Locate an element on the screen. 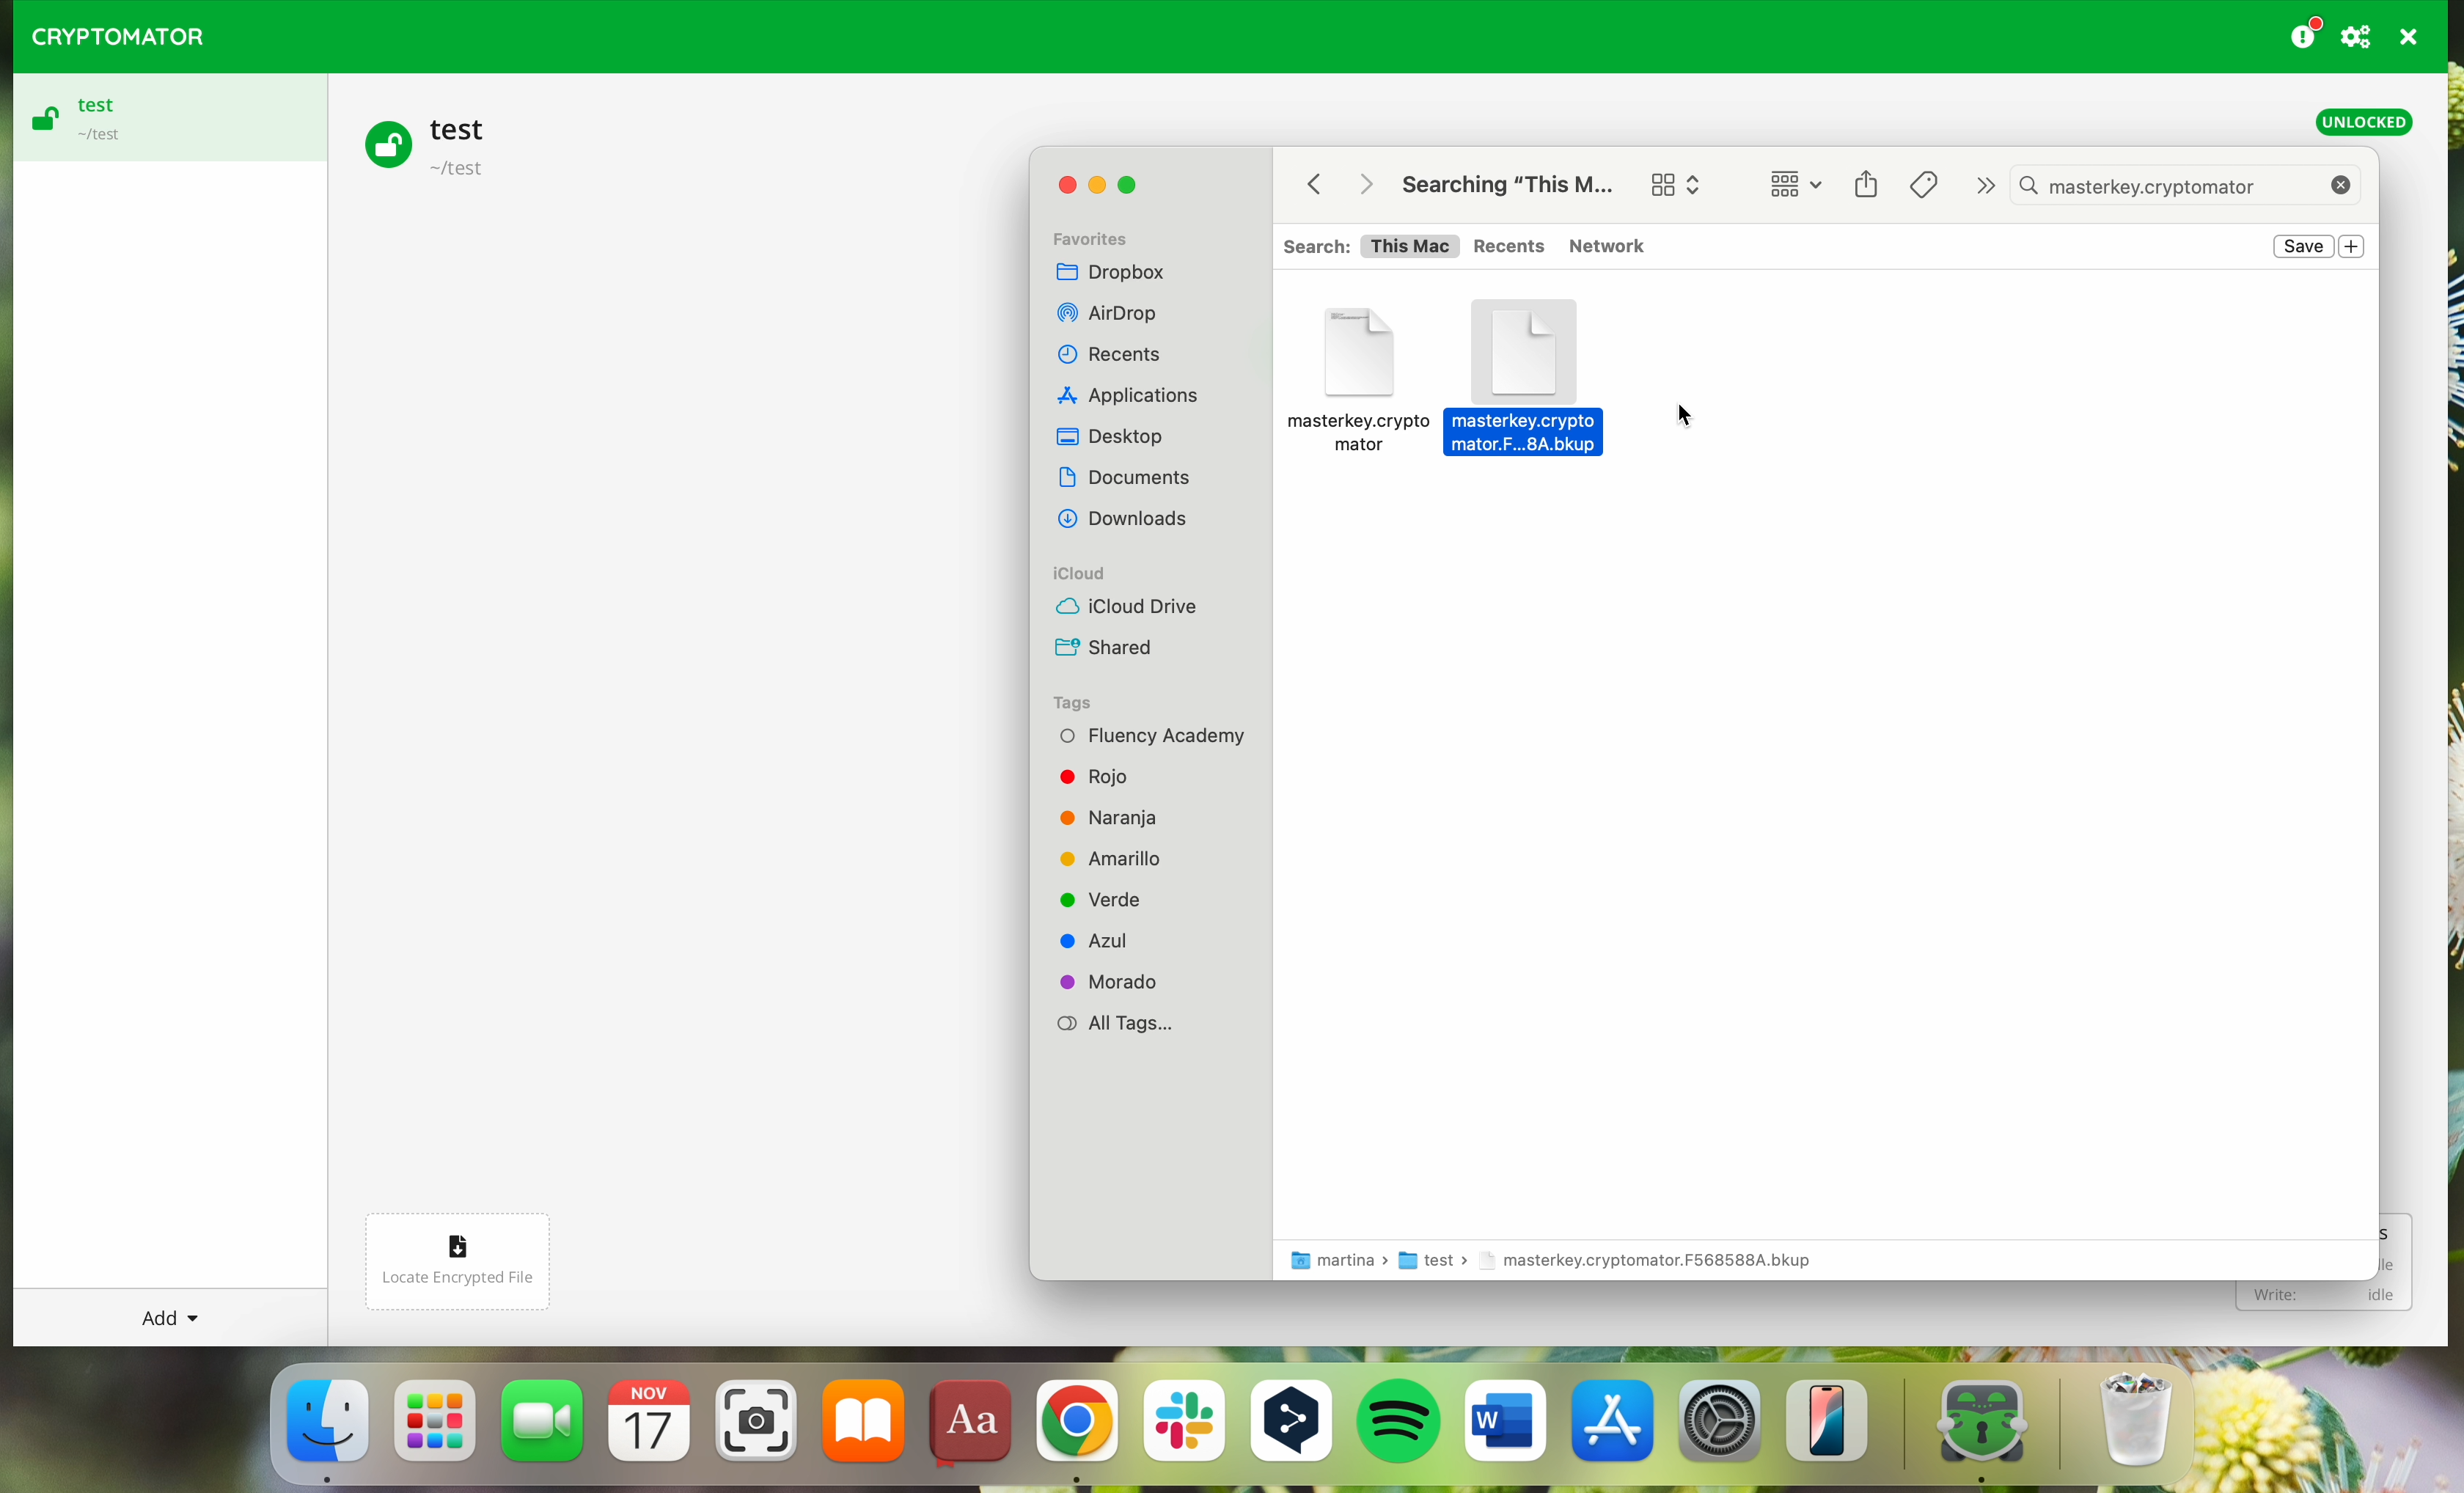 Image resolution: width=2464 pixels, height=1493 pixels. Dekstop is located at coordinates (1117, 436).